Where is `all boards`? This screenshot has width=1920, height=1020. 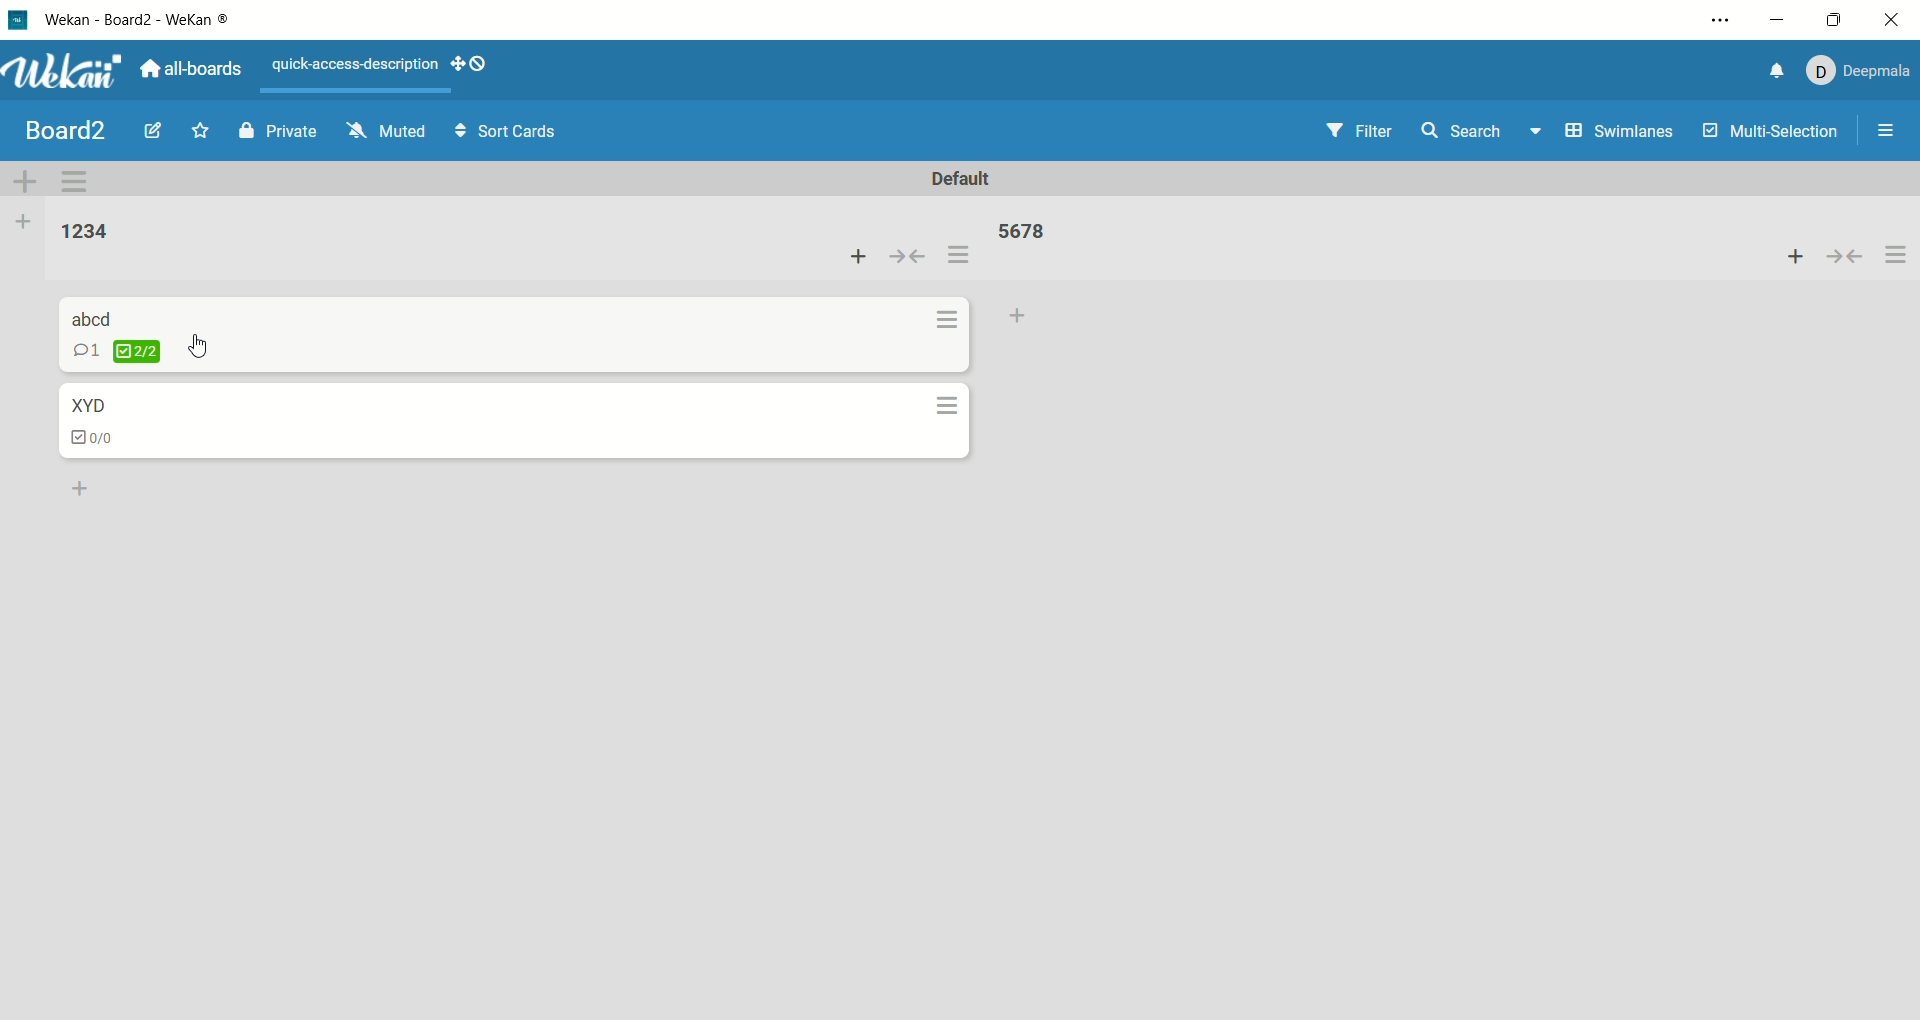
all boards is located at coordinates (199, 71).